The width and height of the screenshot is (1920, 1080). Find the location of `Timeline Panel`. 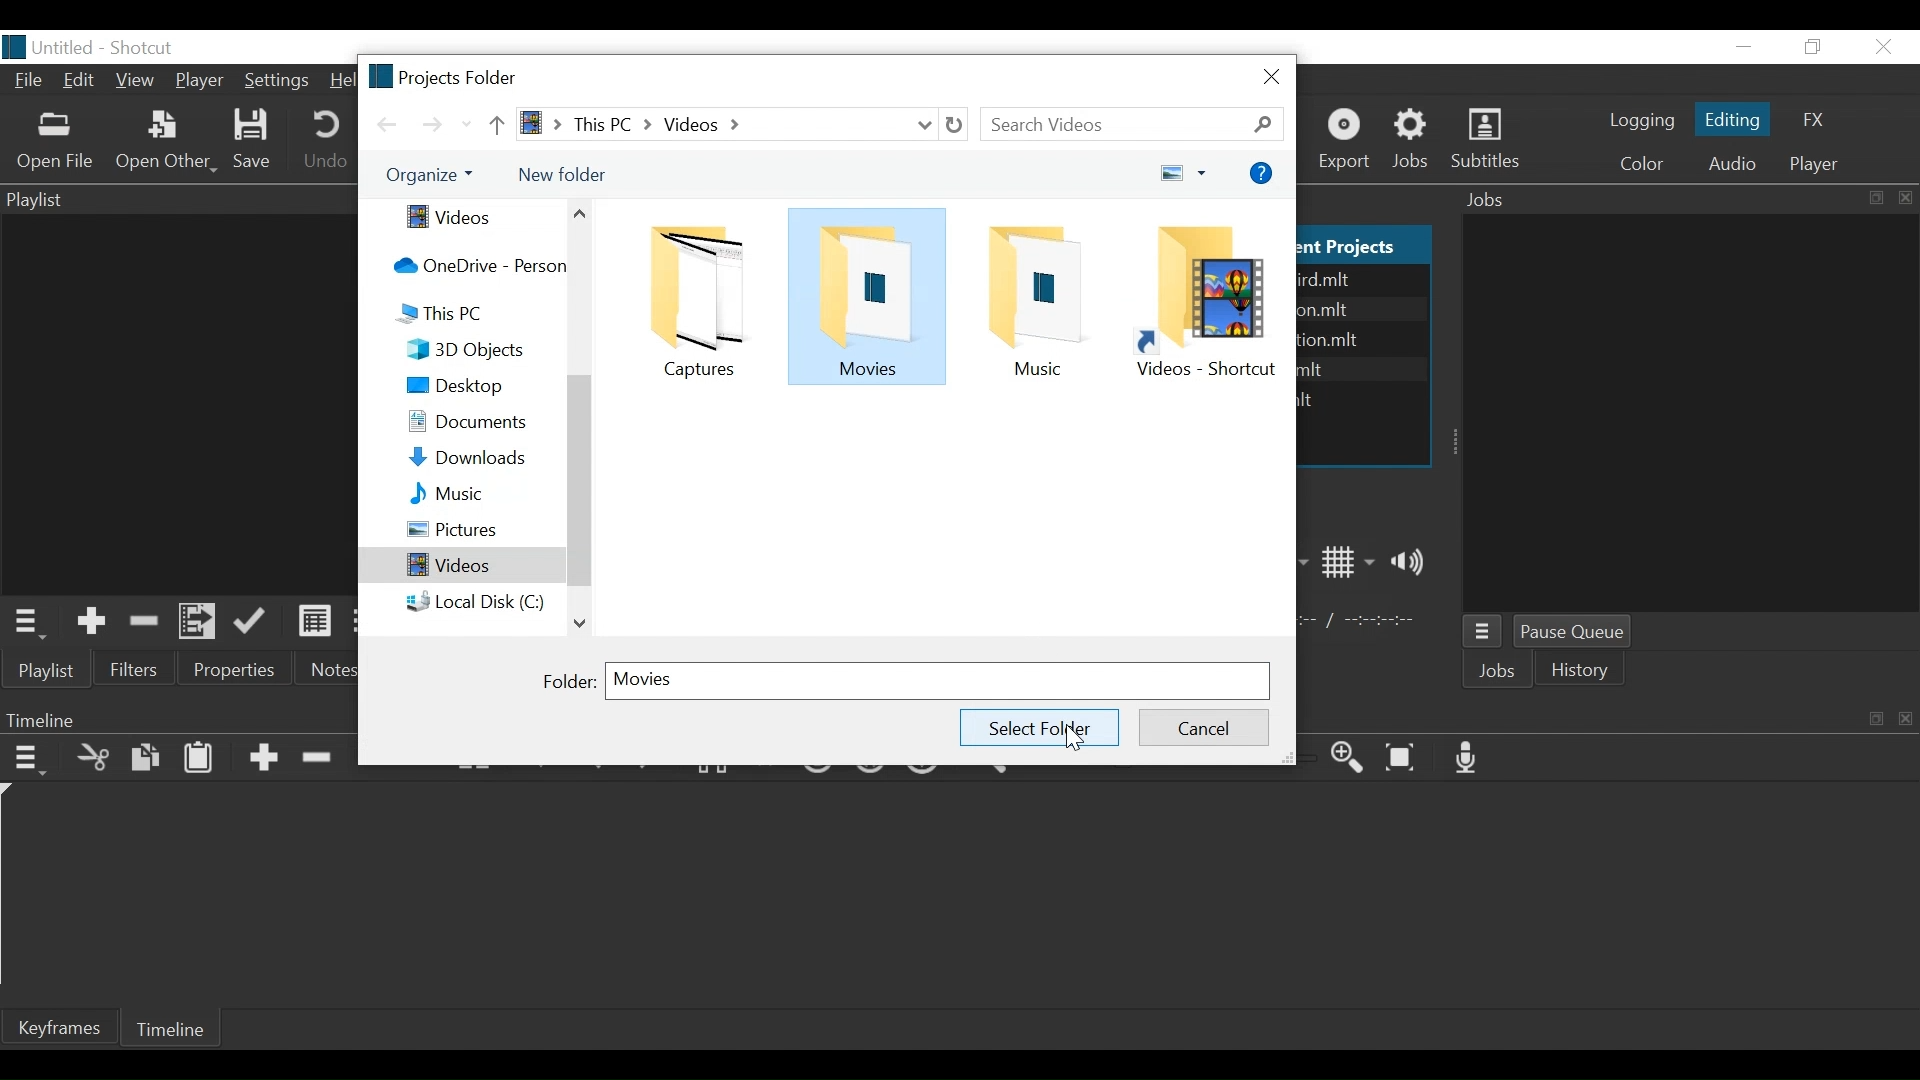

Timeline Panel is located at coordinates (177, 720).